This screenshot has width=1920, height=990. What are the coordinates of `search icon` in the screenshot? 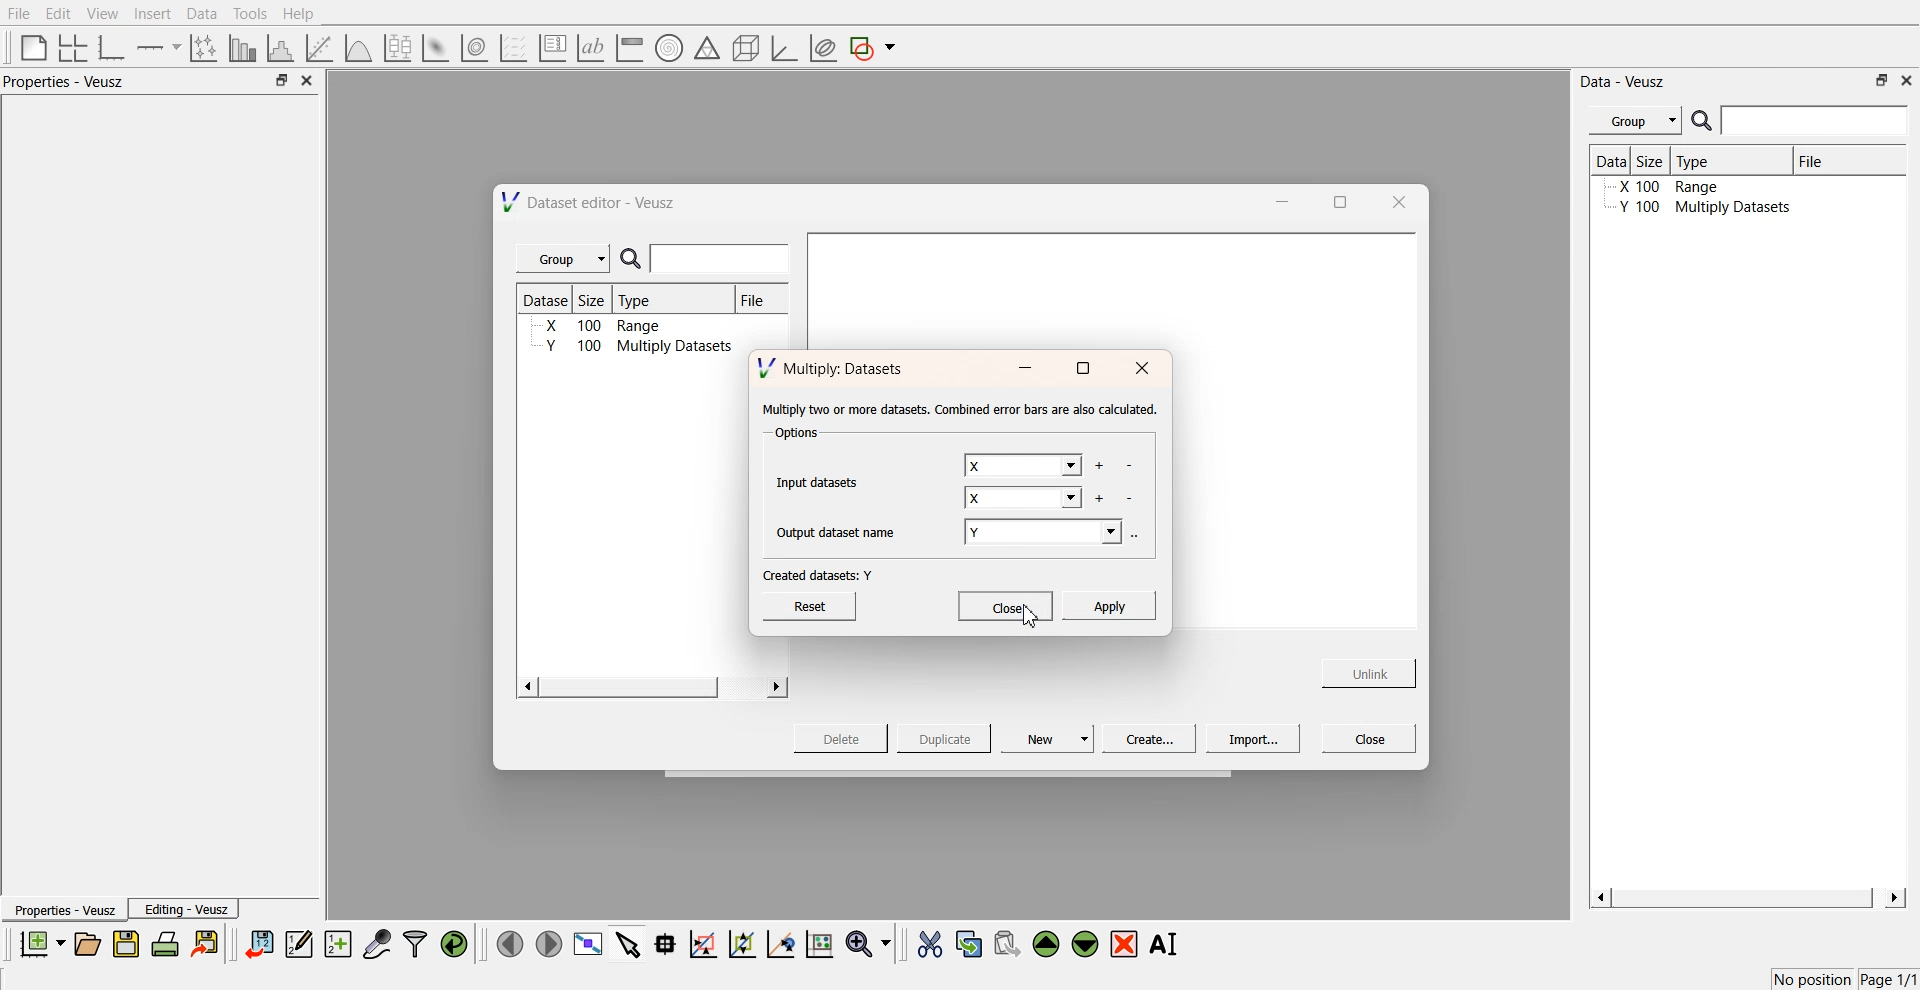 It's located at (1704, 120).